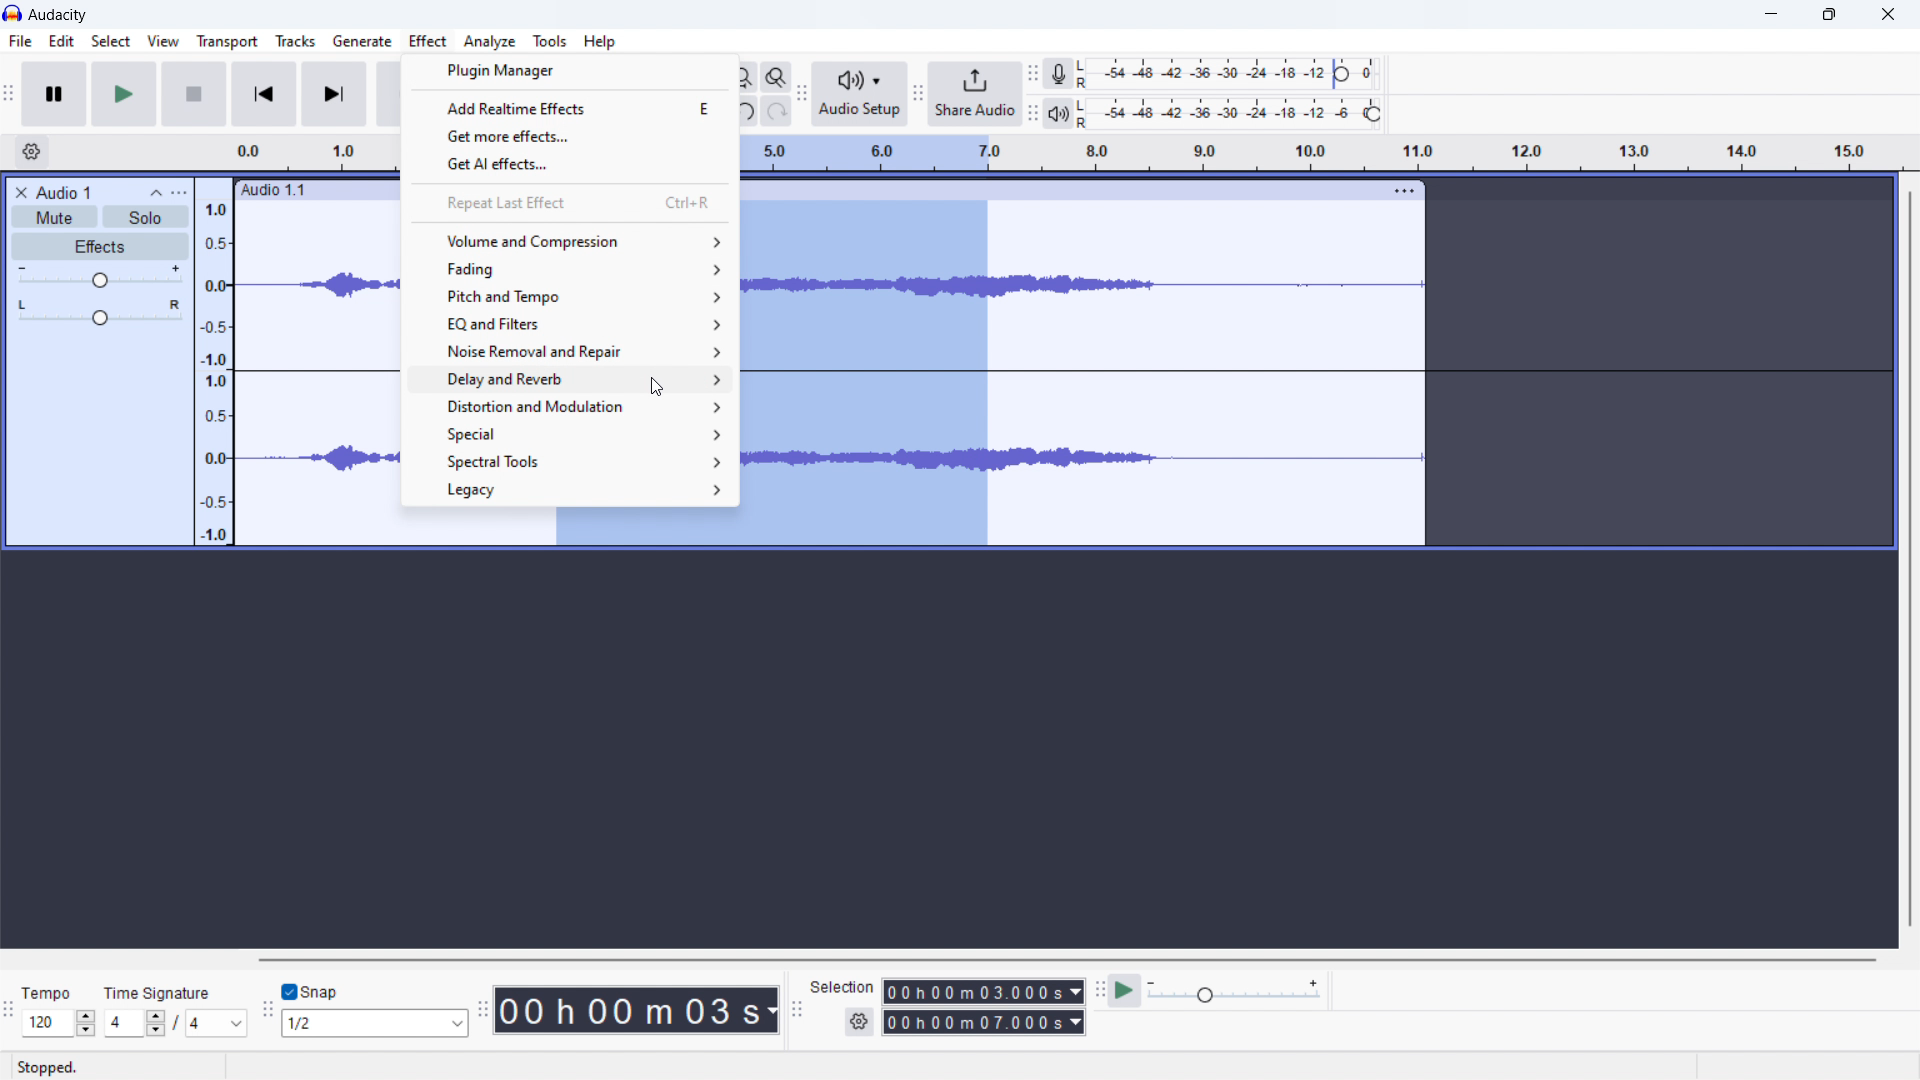 The height and width of the screenshot is (1080, 1920). Describe the element at coordinates (1211, 372) in the screenshot. I see `track selected` at that location.